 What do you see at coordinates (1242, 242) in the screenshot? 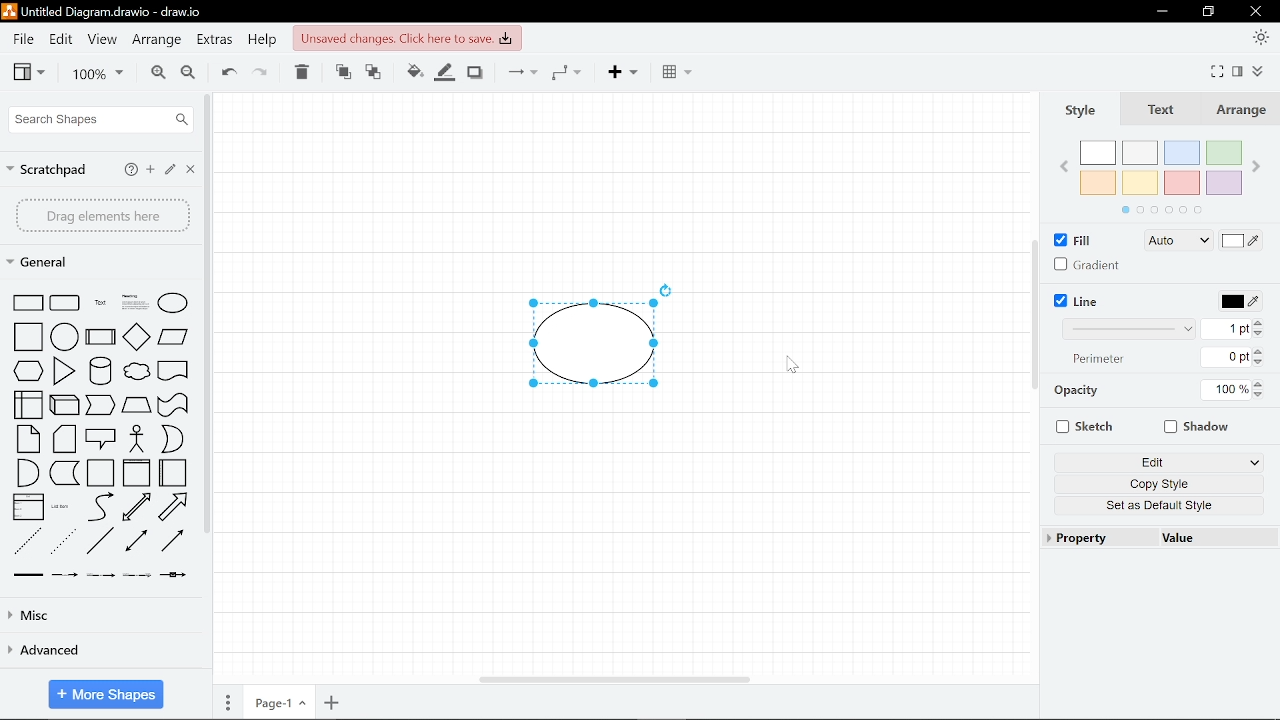
I see `Fill color` at bounding box center [1242, 242].